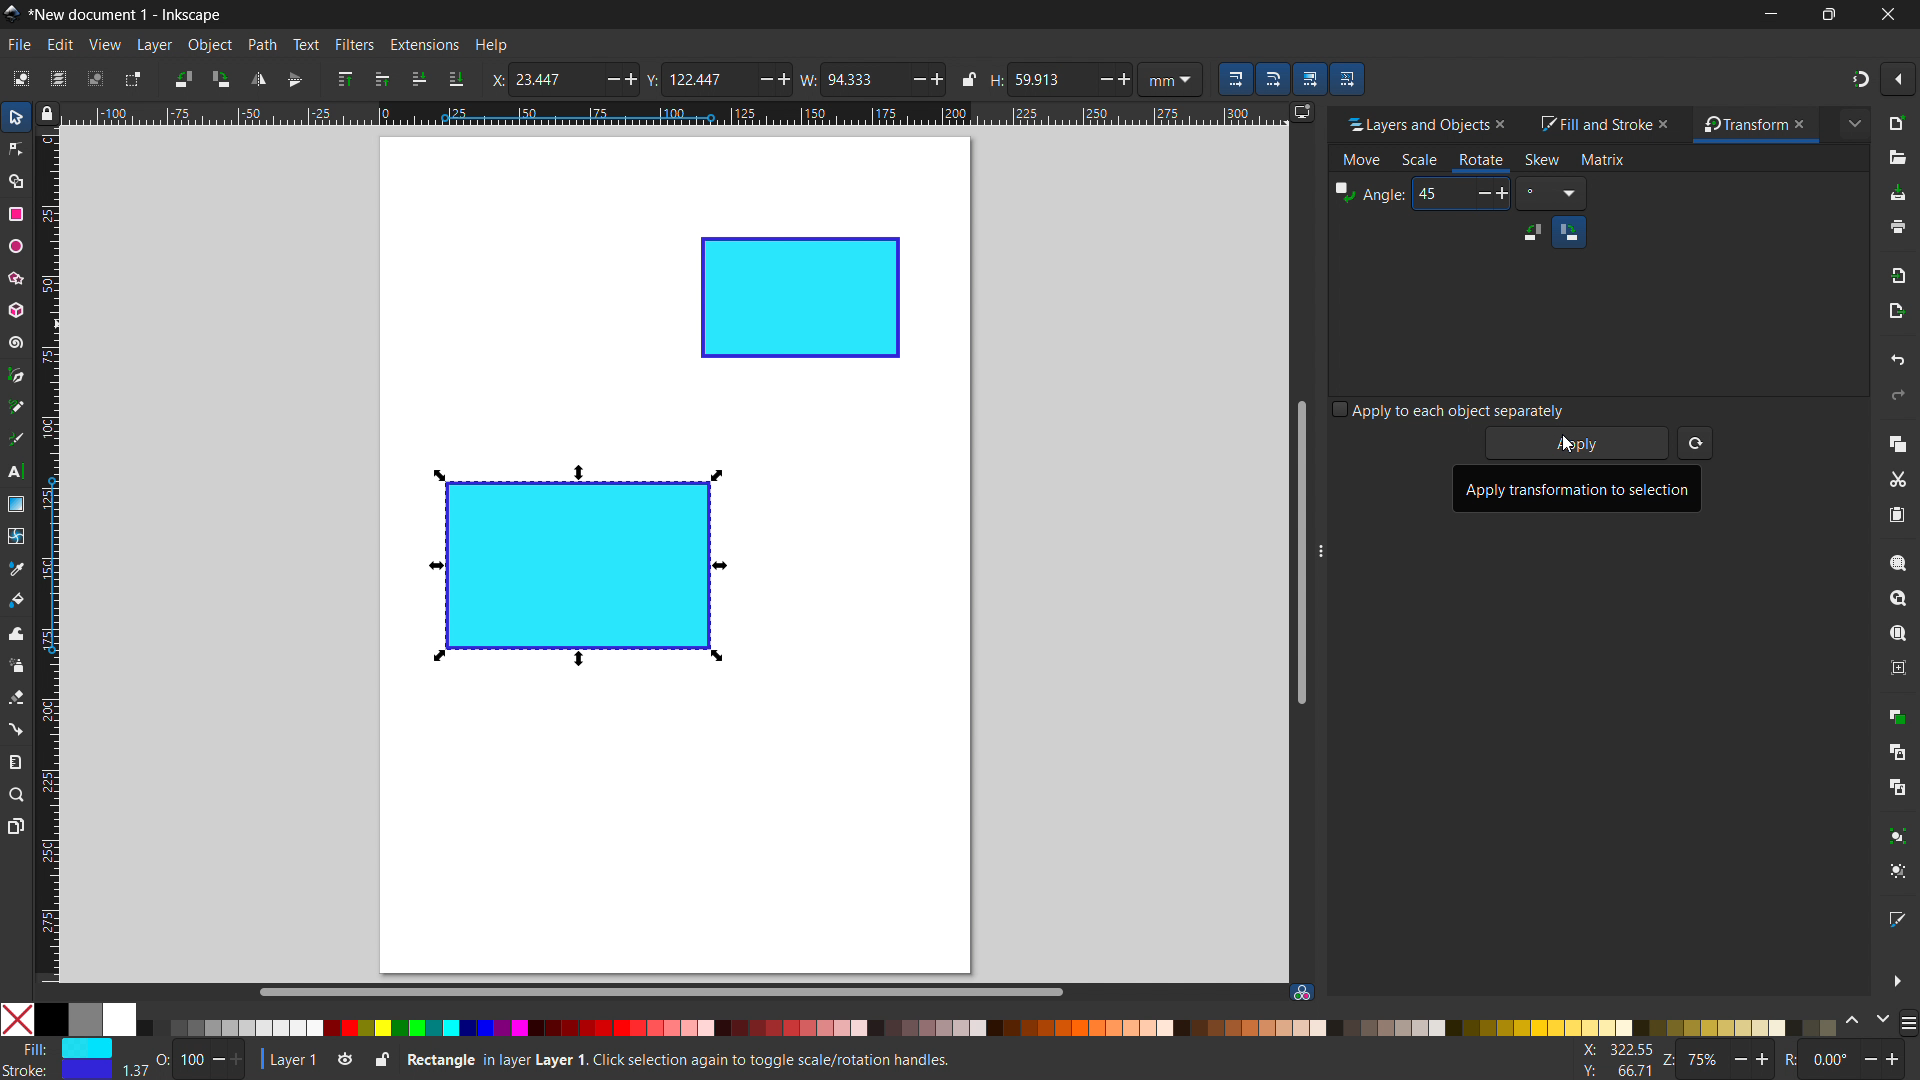  What do you see at coordinates (1898, 443) in the screenshot?
I see `copy` at bounding box center [1898, 443].